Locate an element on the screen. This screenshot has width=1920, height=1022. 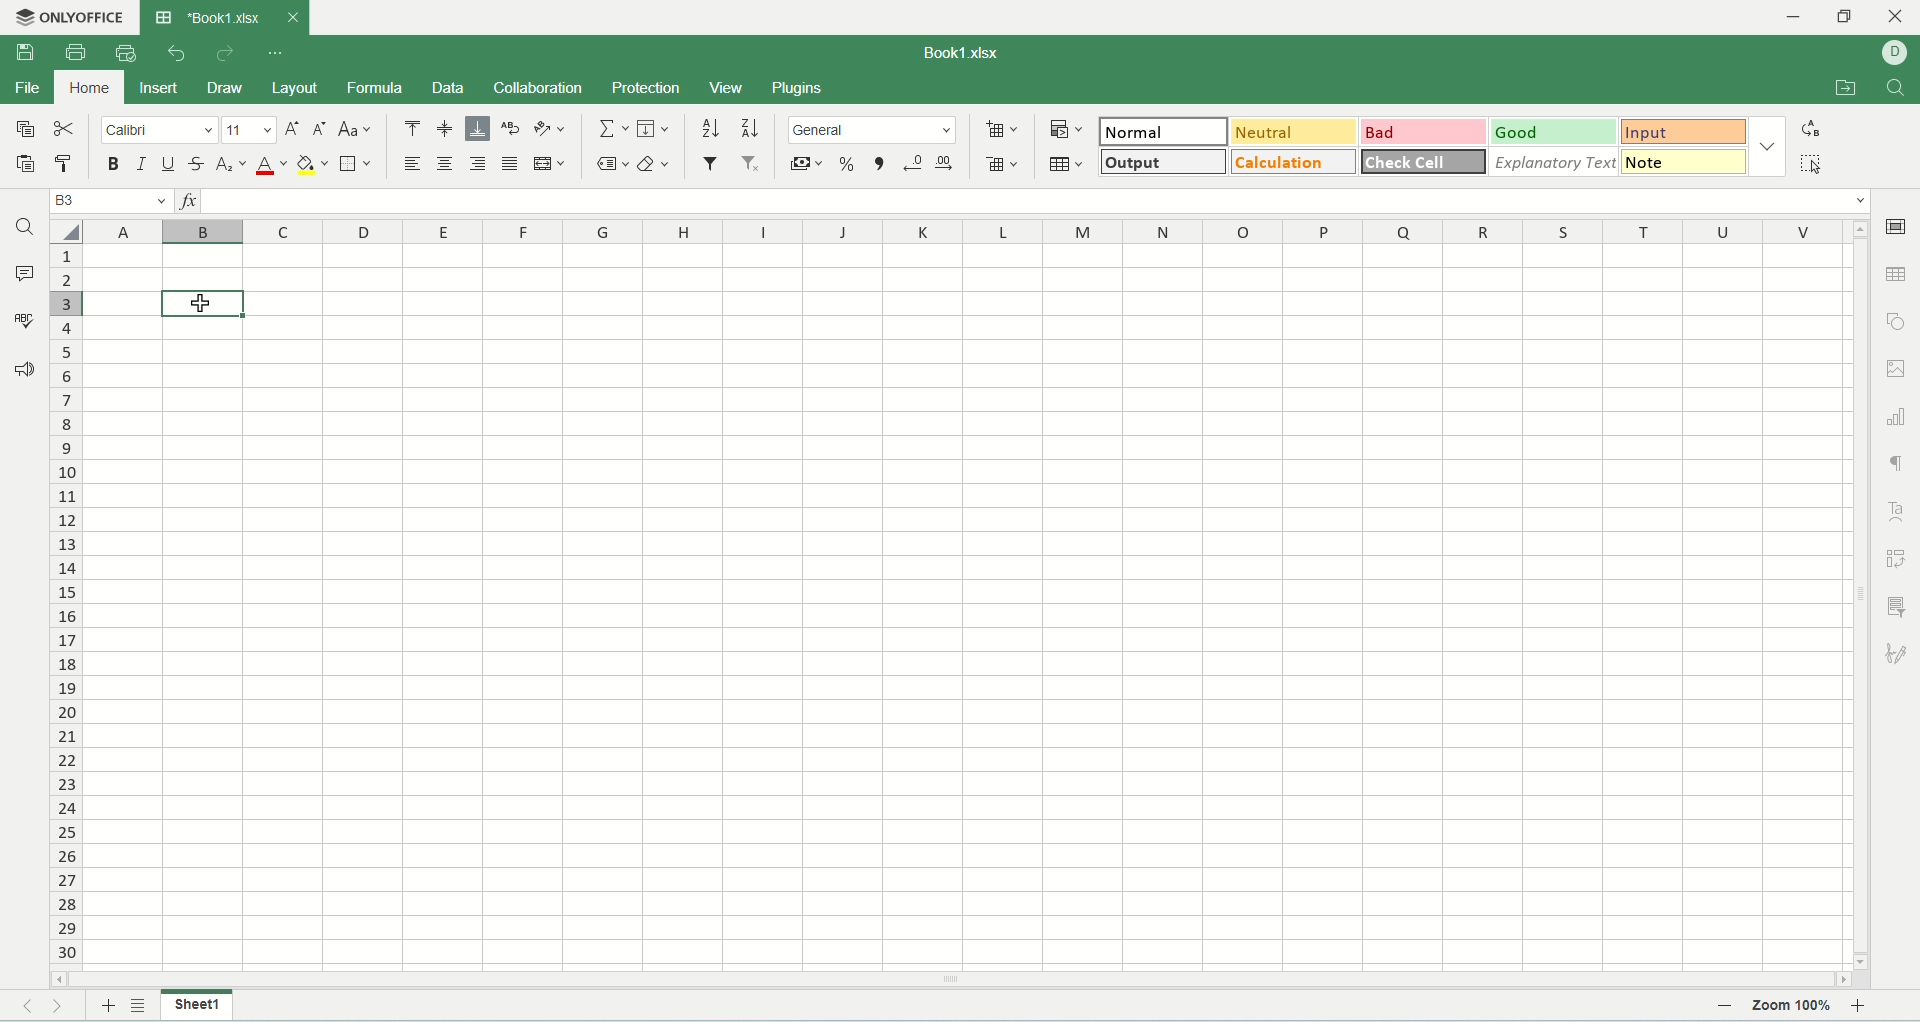
active cell is located at coordinates (206, 305).